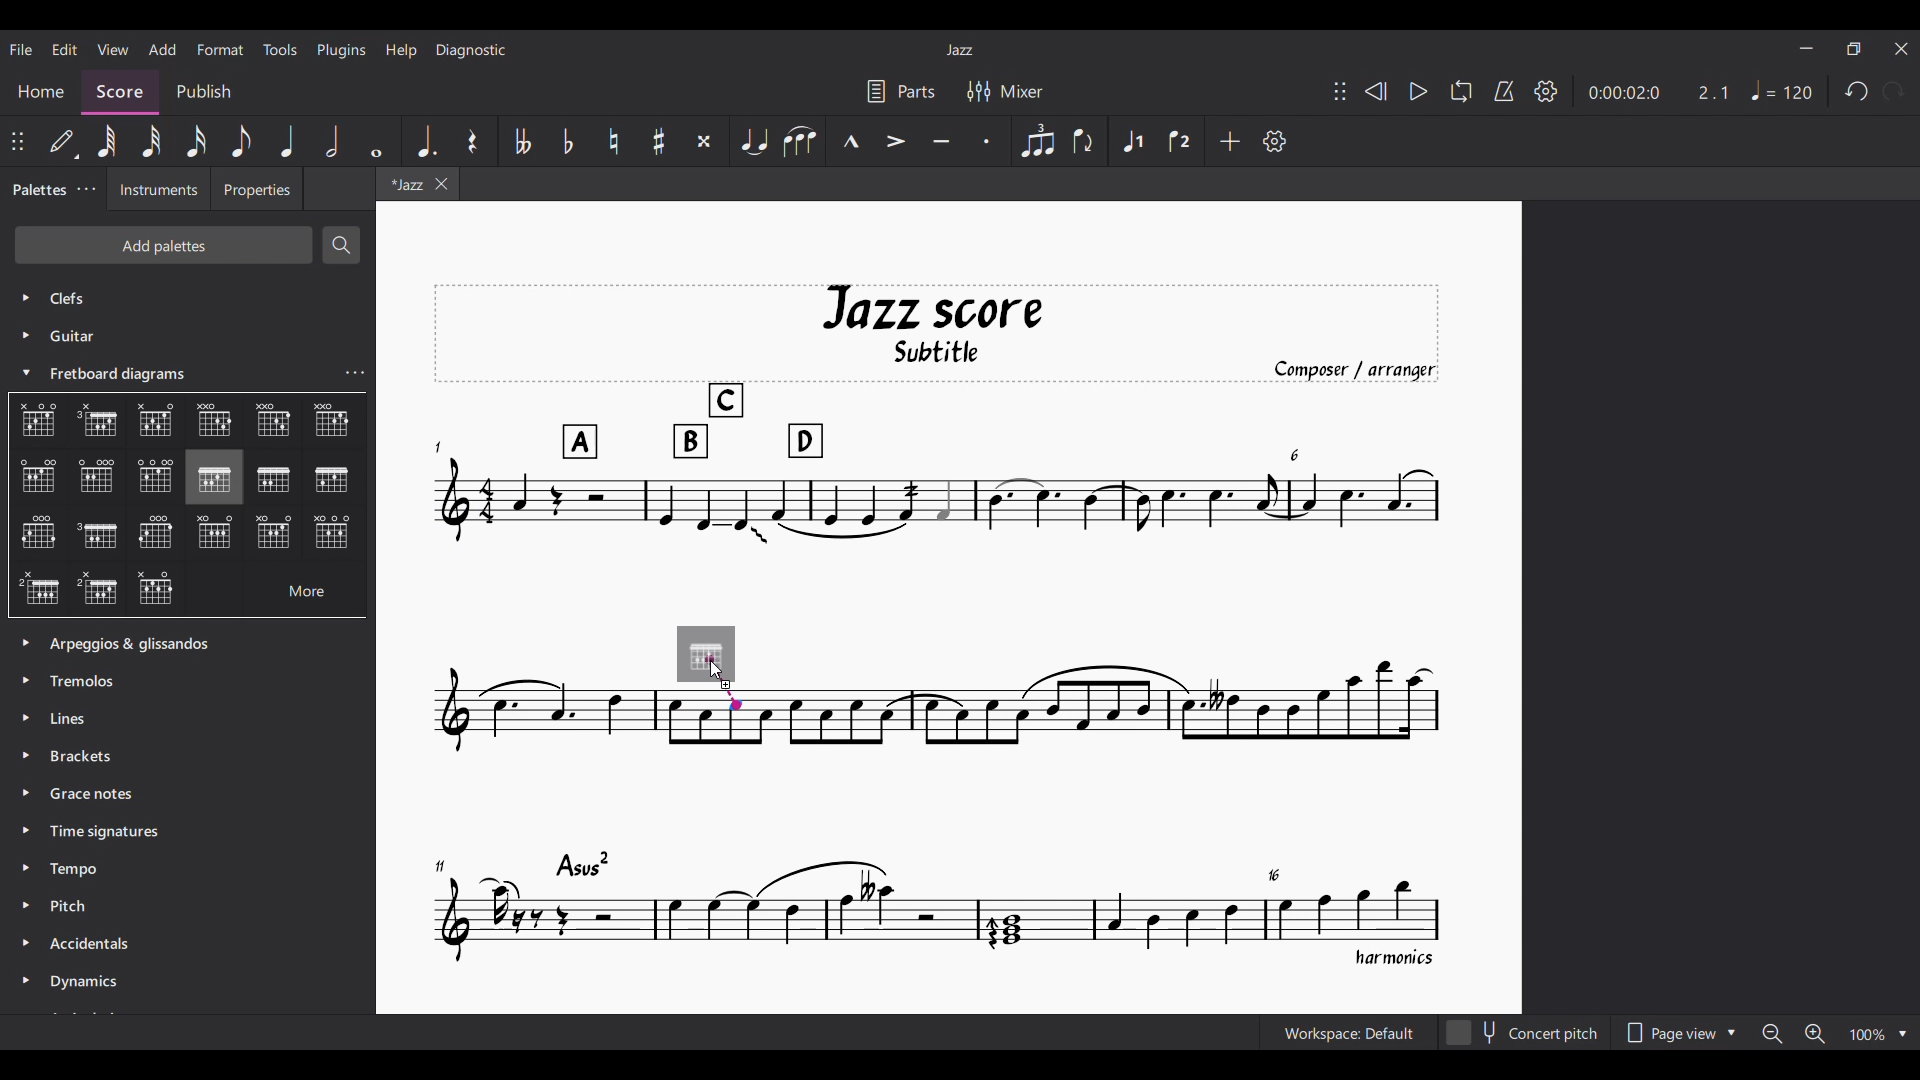 The height and width of the screenshot is (1080, 1920). I want to click on 32nd note, so click(152, 141).